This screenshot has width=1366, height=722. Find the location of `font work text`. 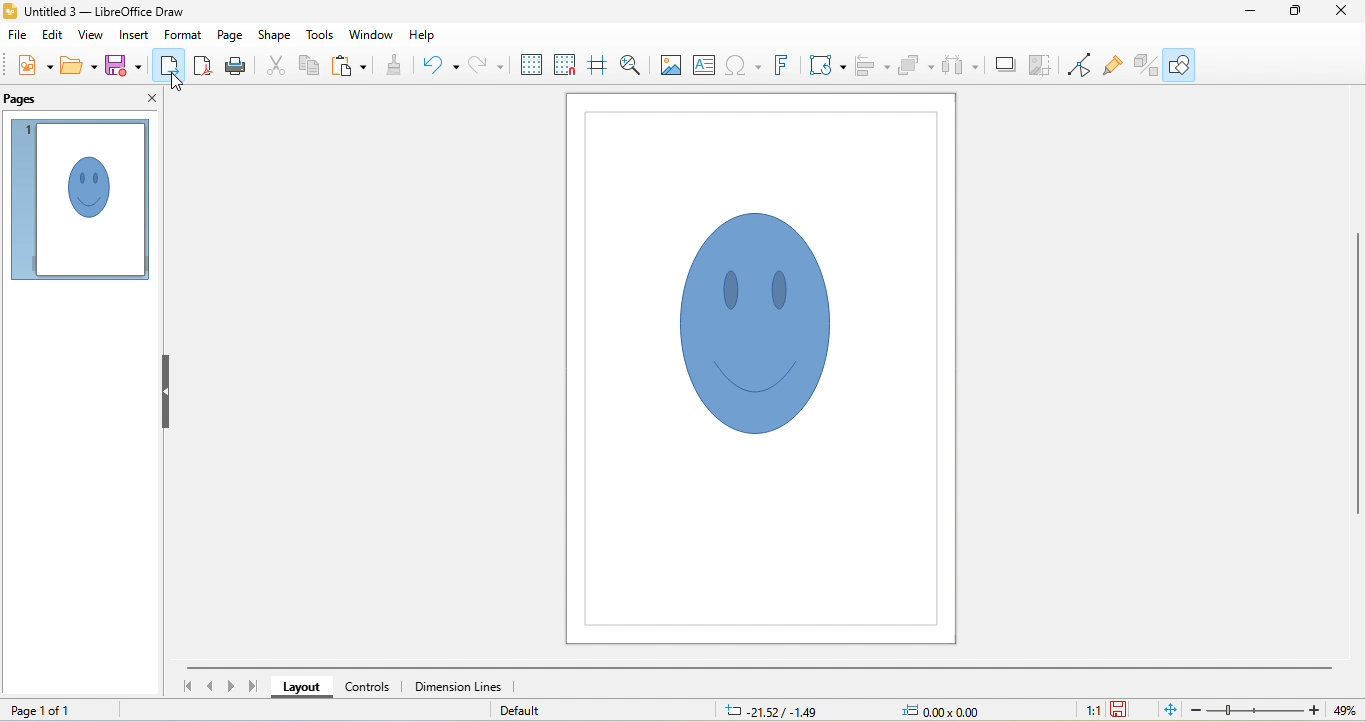

font work text is located at coordinates (781, 67).